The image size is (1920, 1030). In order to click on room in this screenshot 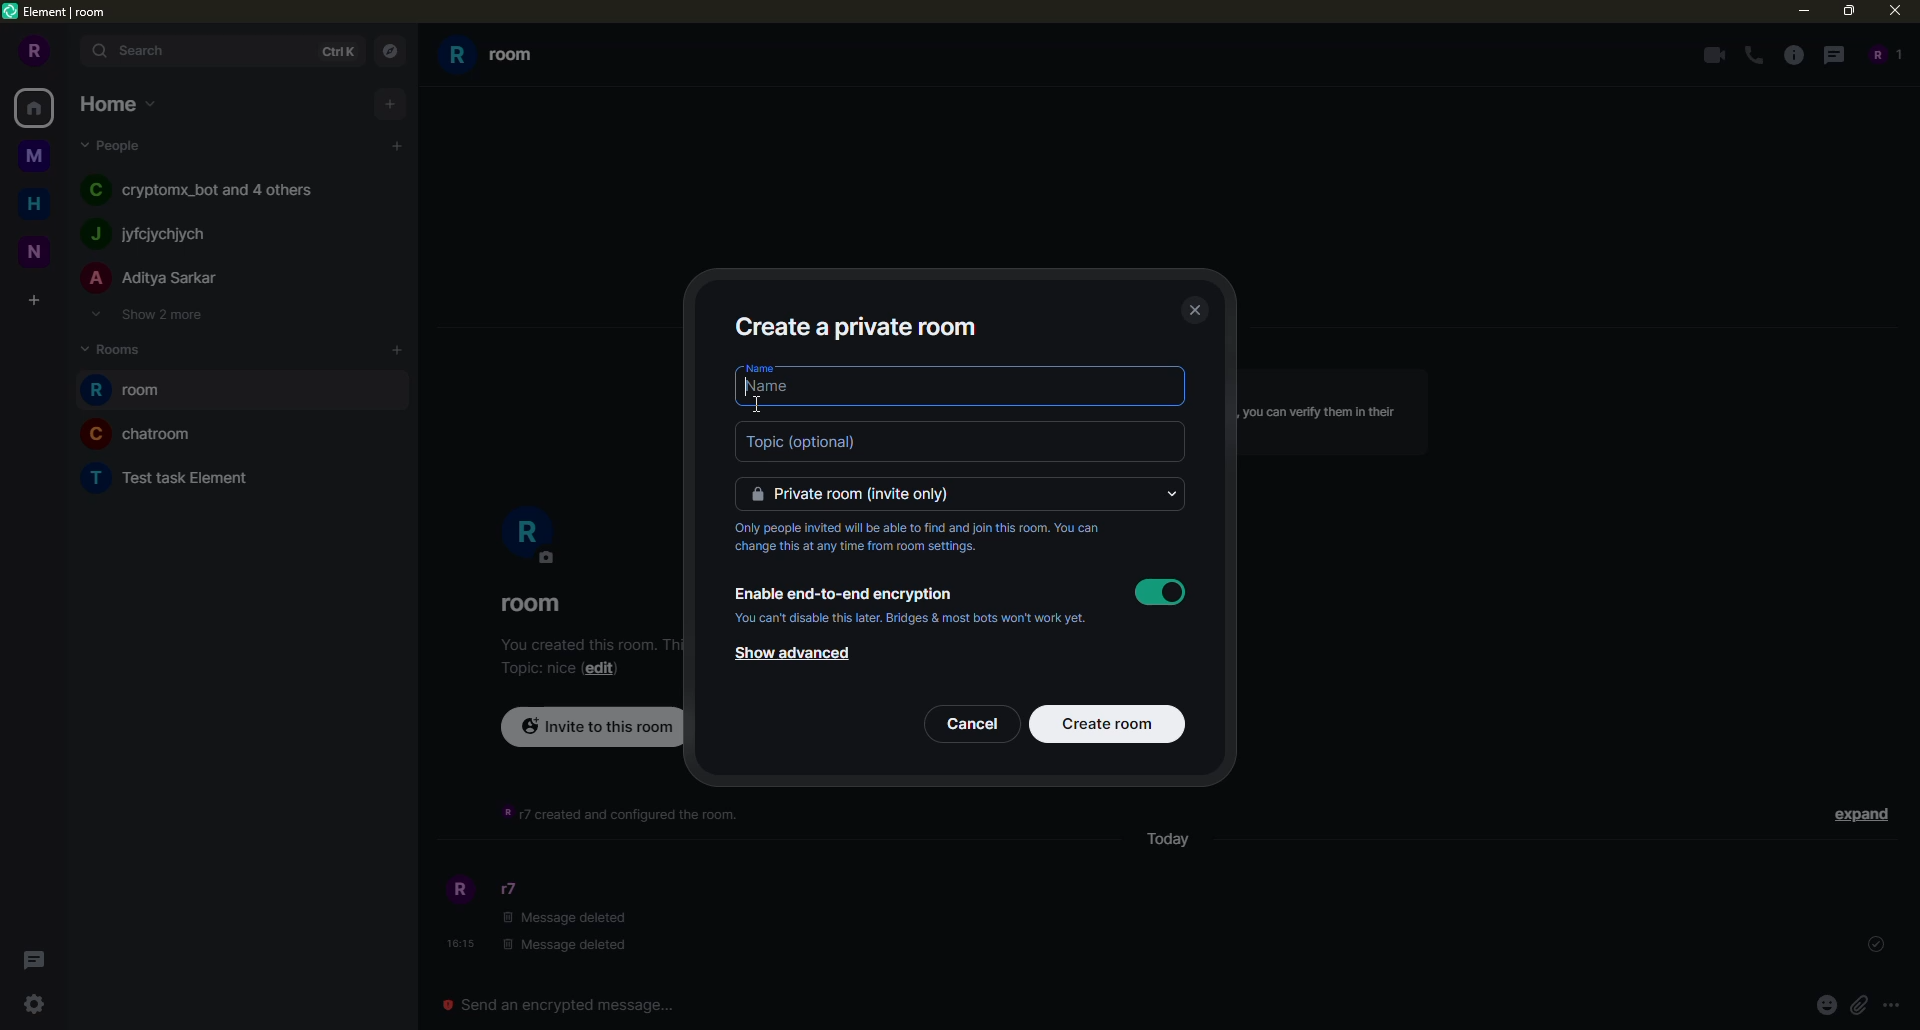, I will do `click(176, 477)`.